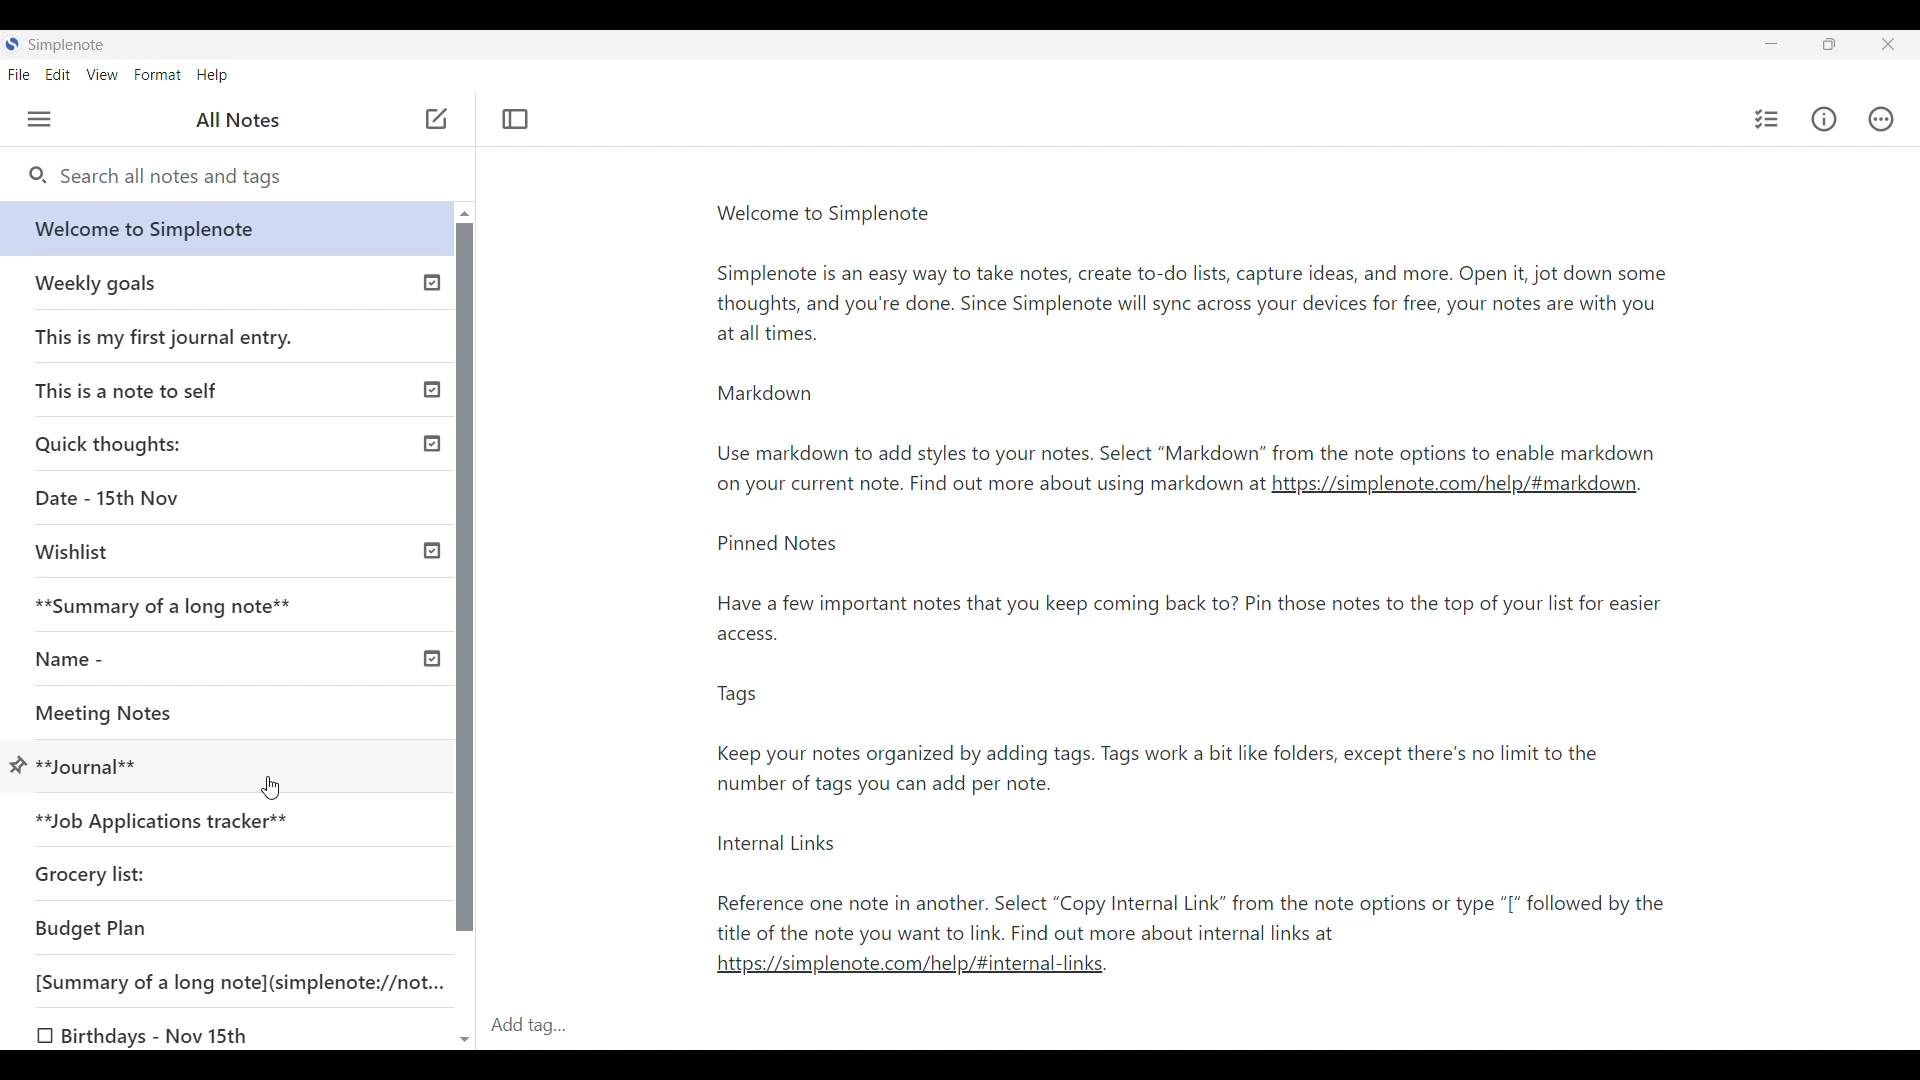  What do you see at coordinates (437, 118) in the screenshot?
I see `Add new note` at bounding box center [437, 118].